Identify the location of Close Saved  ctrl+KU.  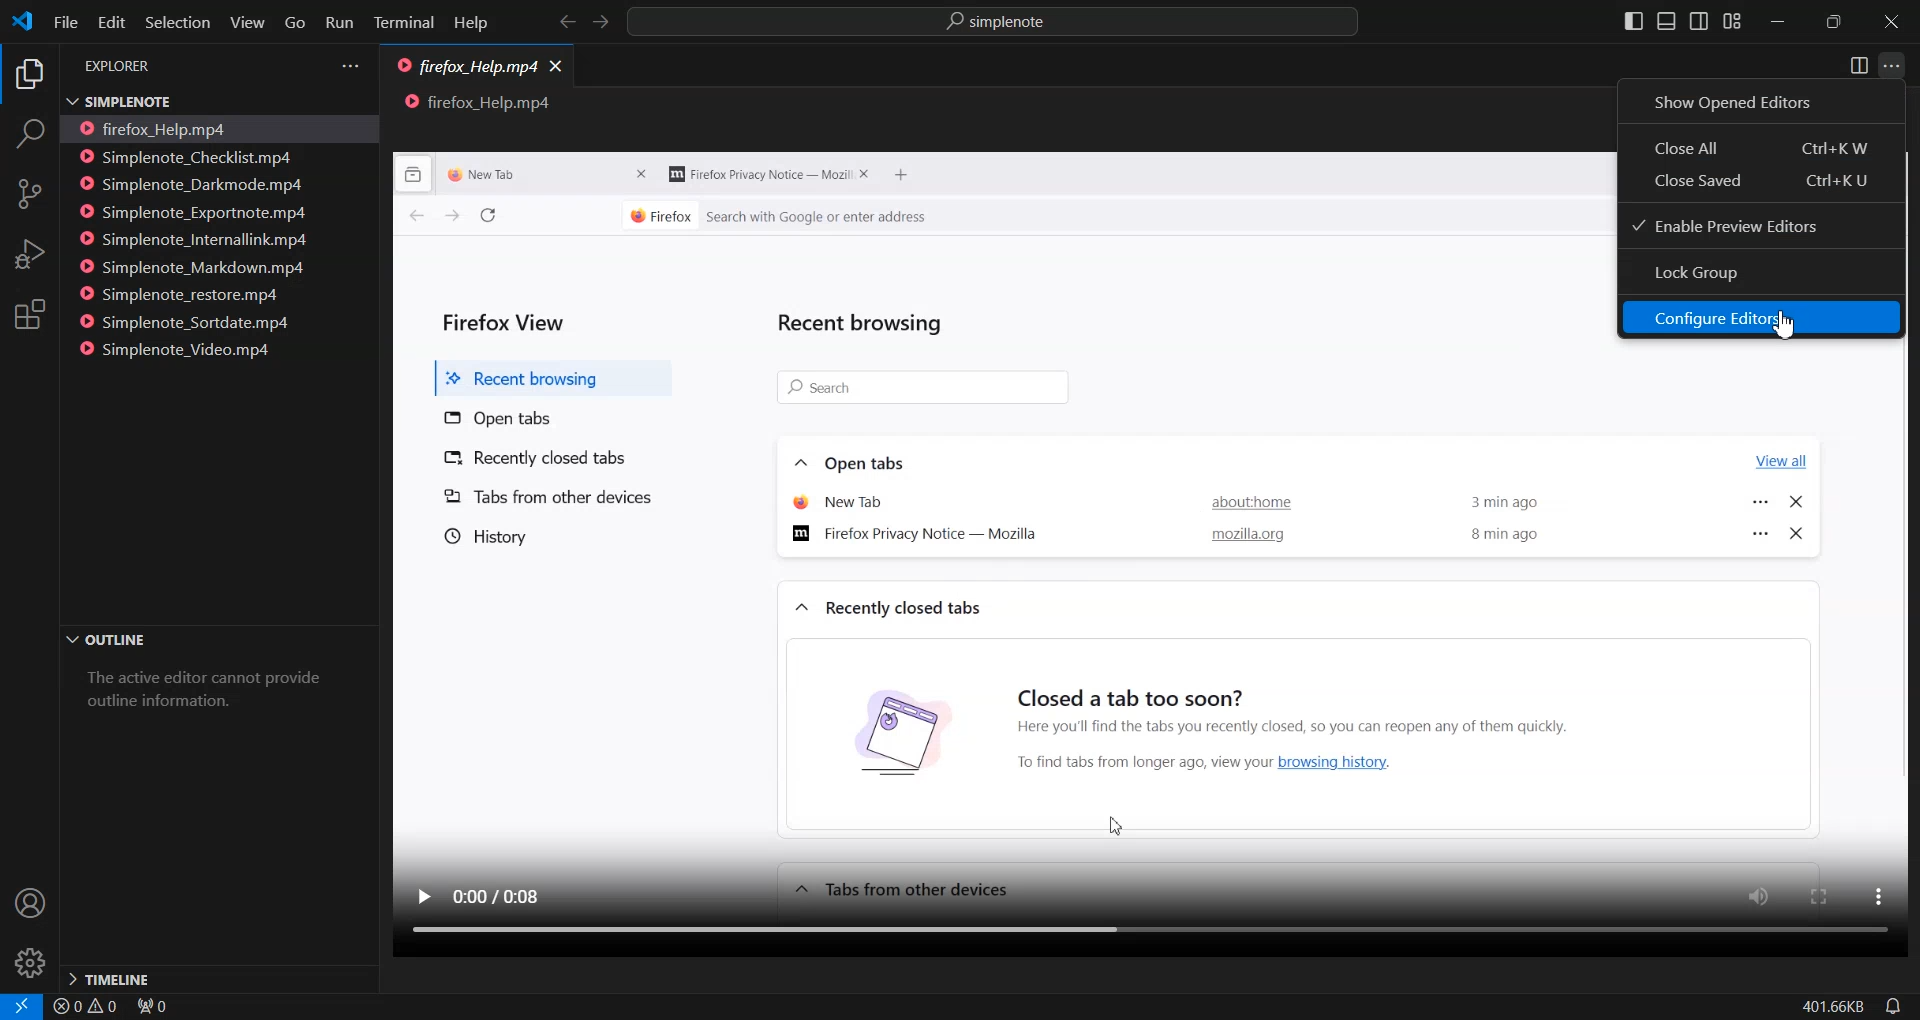
(1764, 182).